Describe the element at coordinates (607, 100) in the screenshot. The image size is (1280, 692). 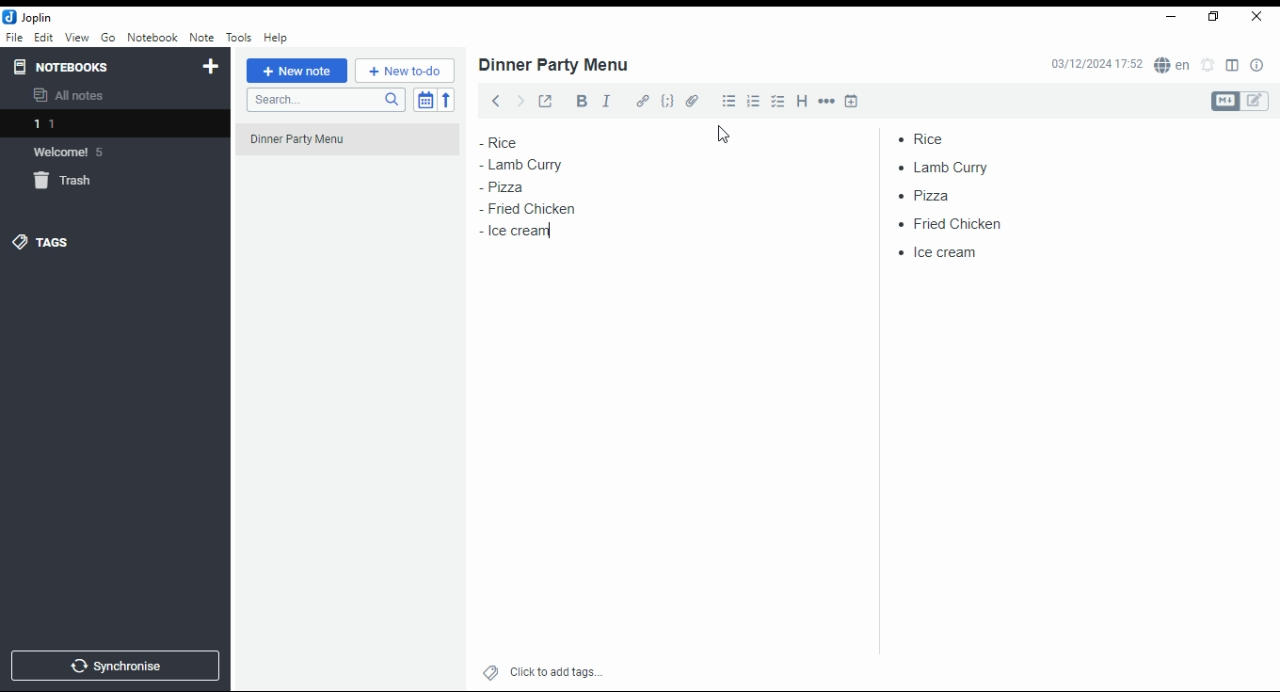
I see `italics` at that location.